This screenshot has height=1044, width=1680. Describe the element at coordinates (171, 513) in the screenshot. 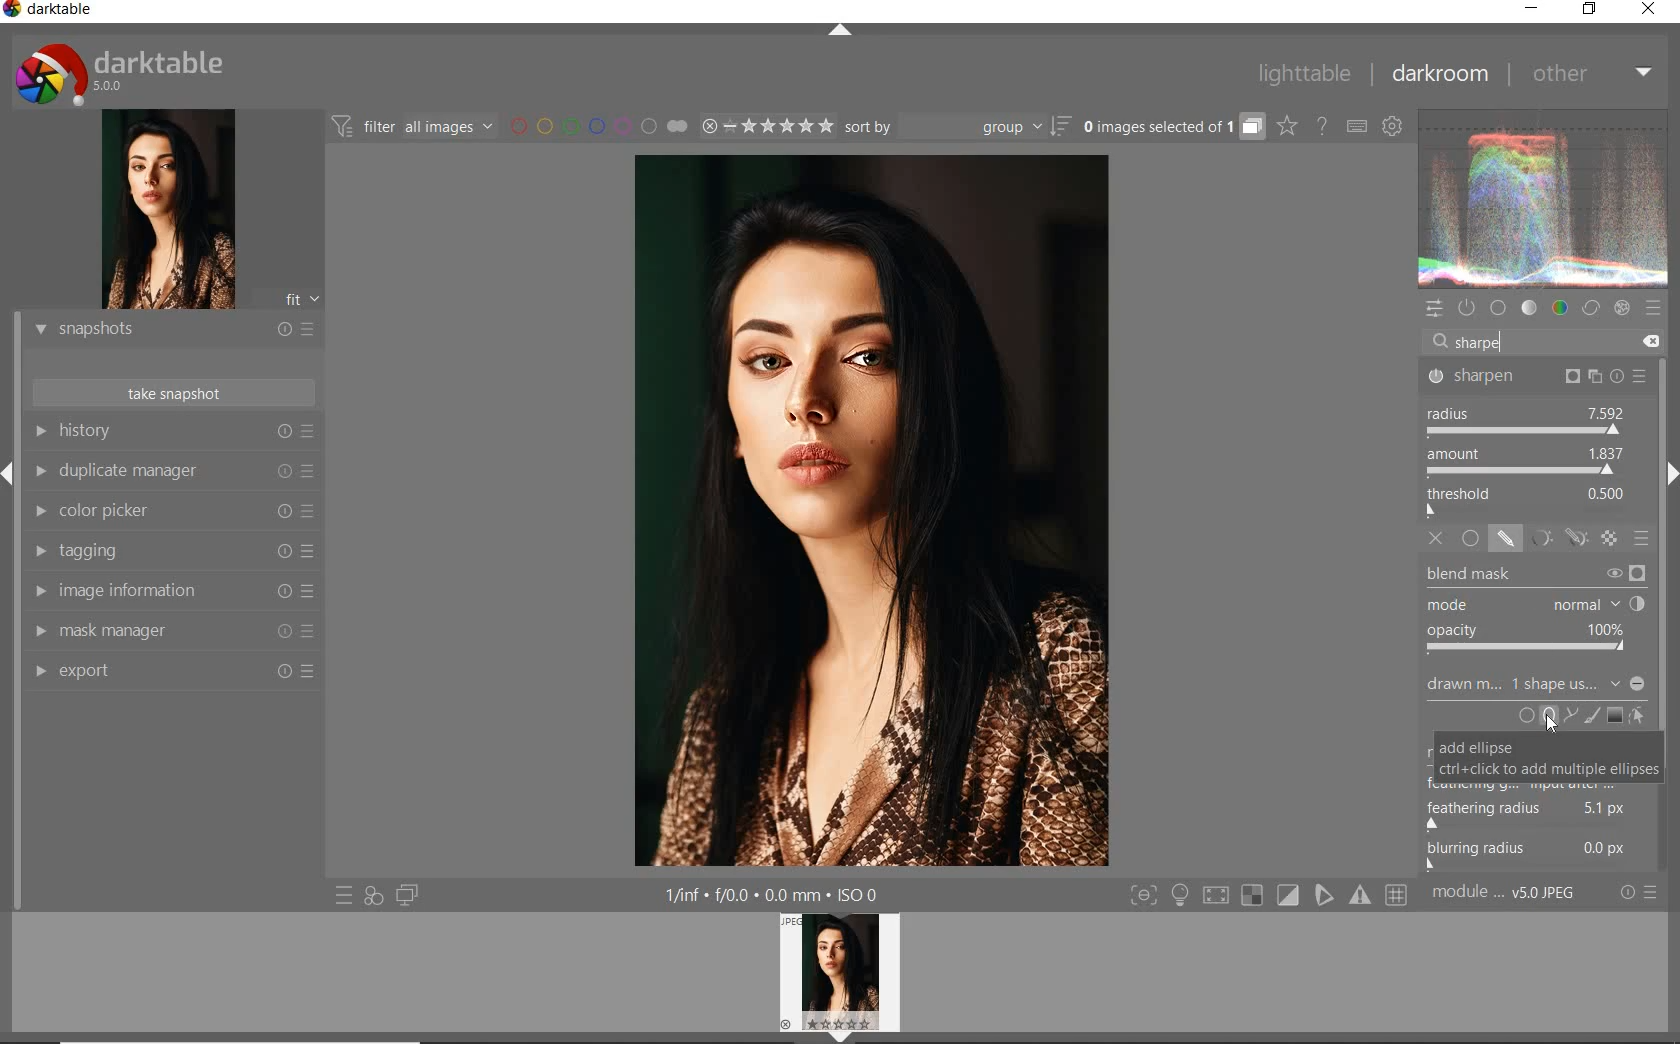

I see `COLOR PICKER` at that location.